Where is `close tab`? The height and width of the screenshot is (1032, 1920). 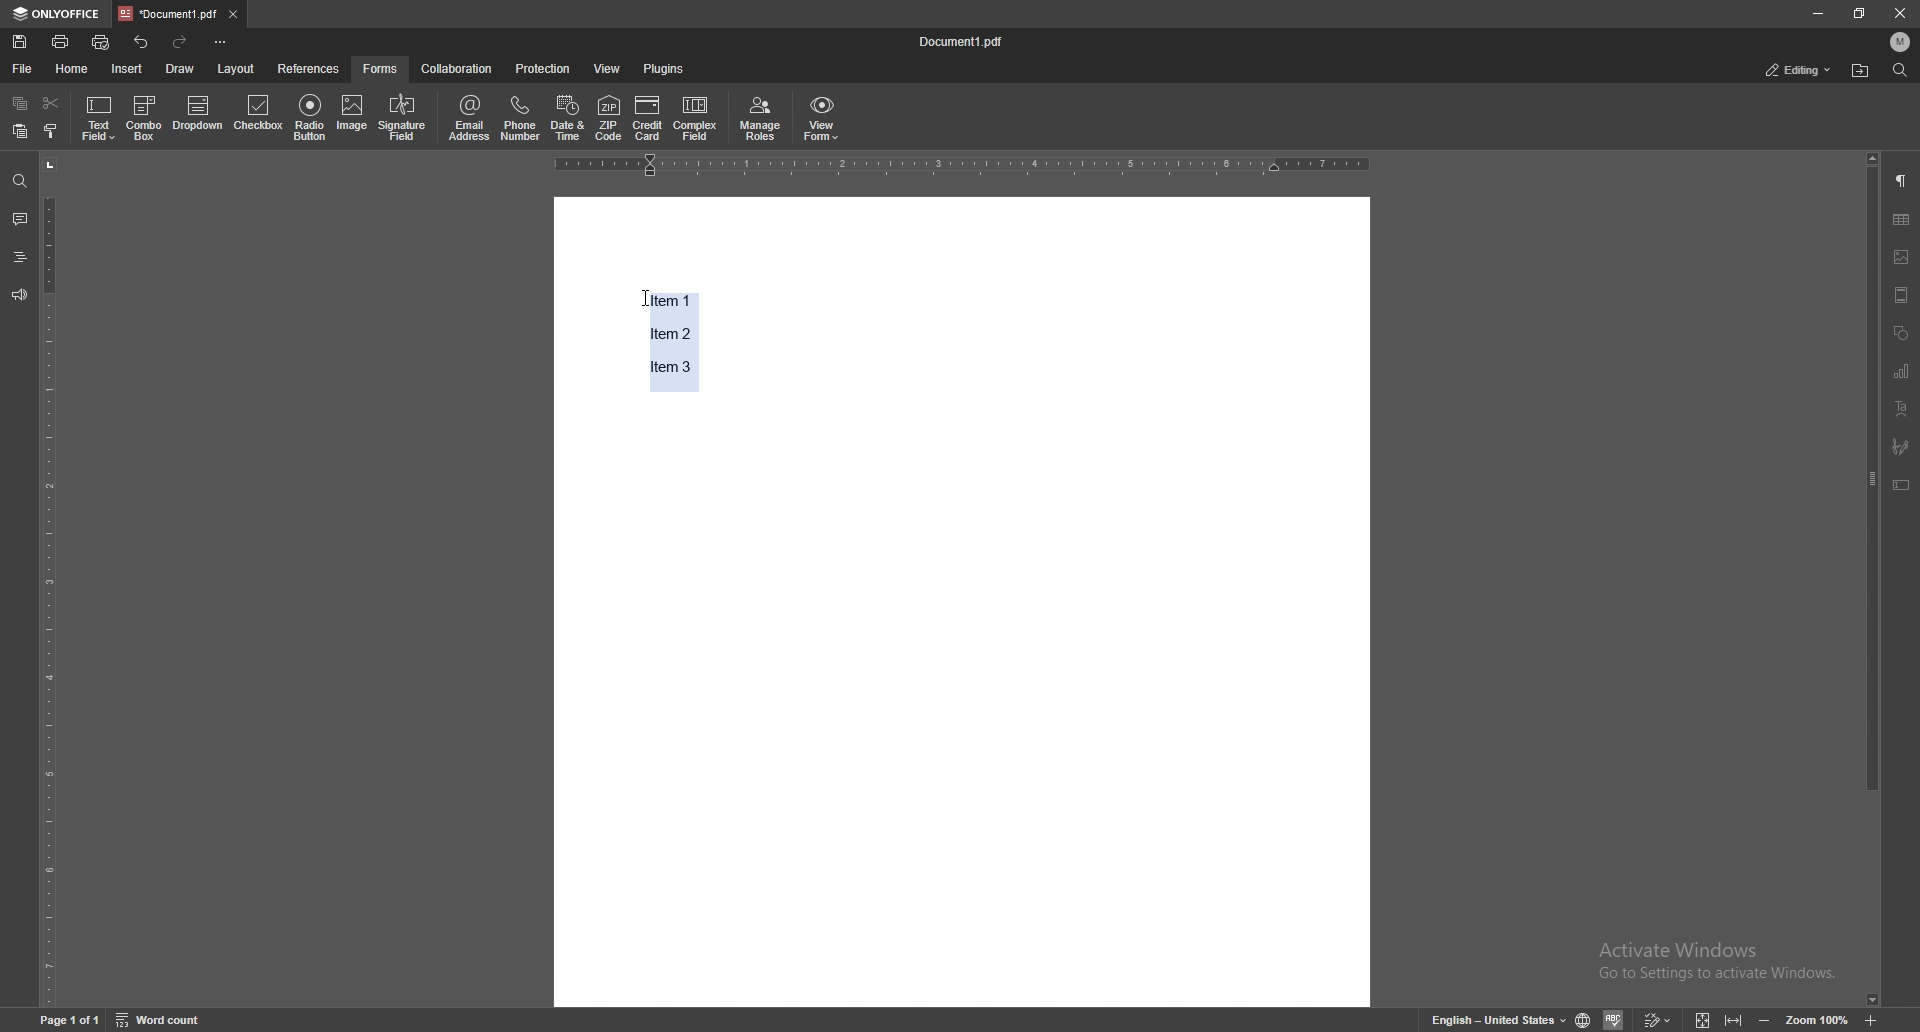
close tab is located at coordinates (233, 15).